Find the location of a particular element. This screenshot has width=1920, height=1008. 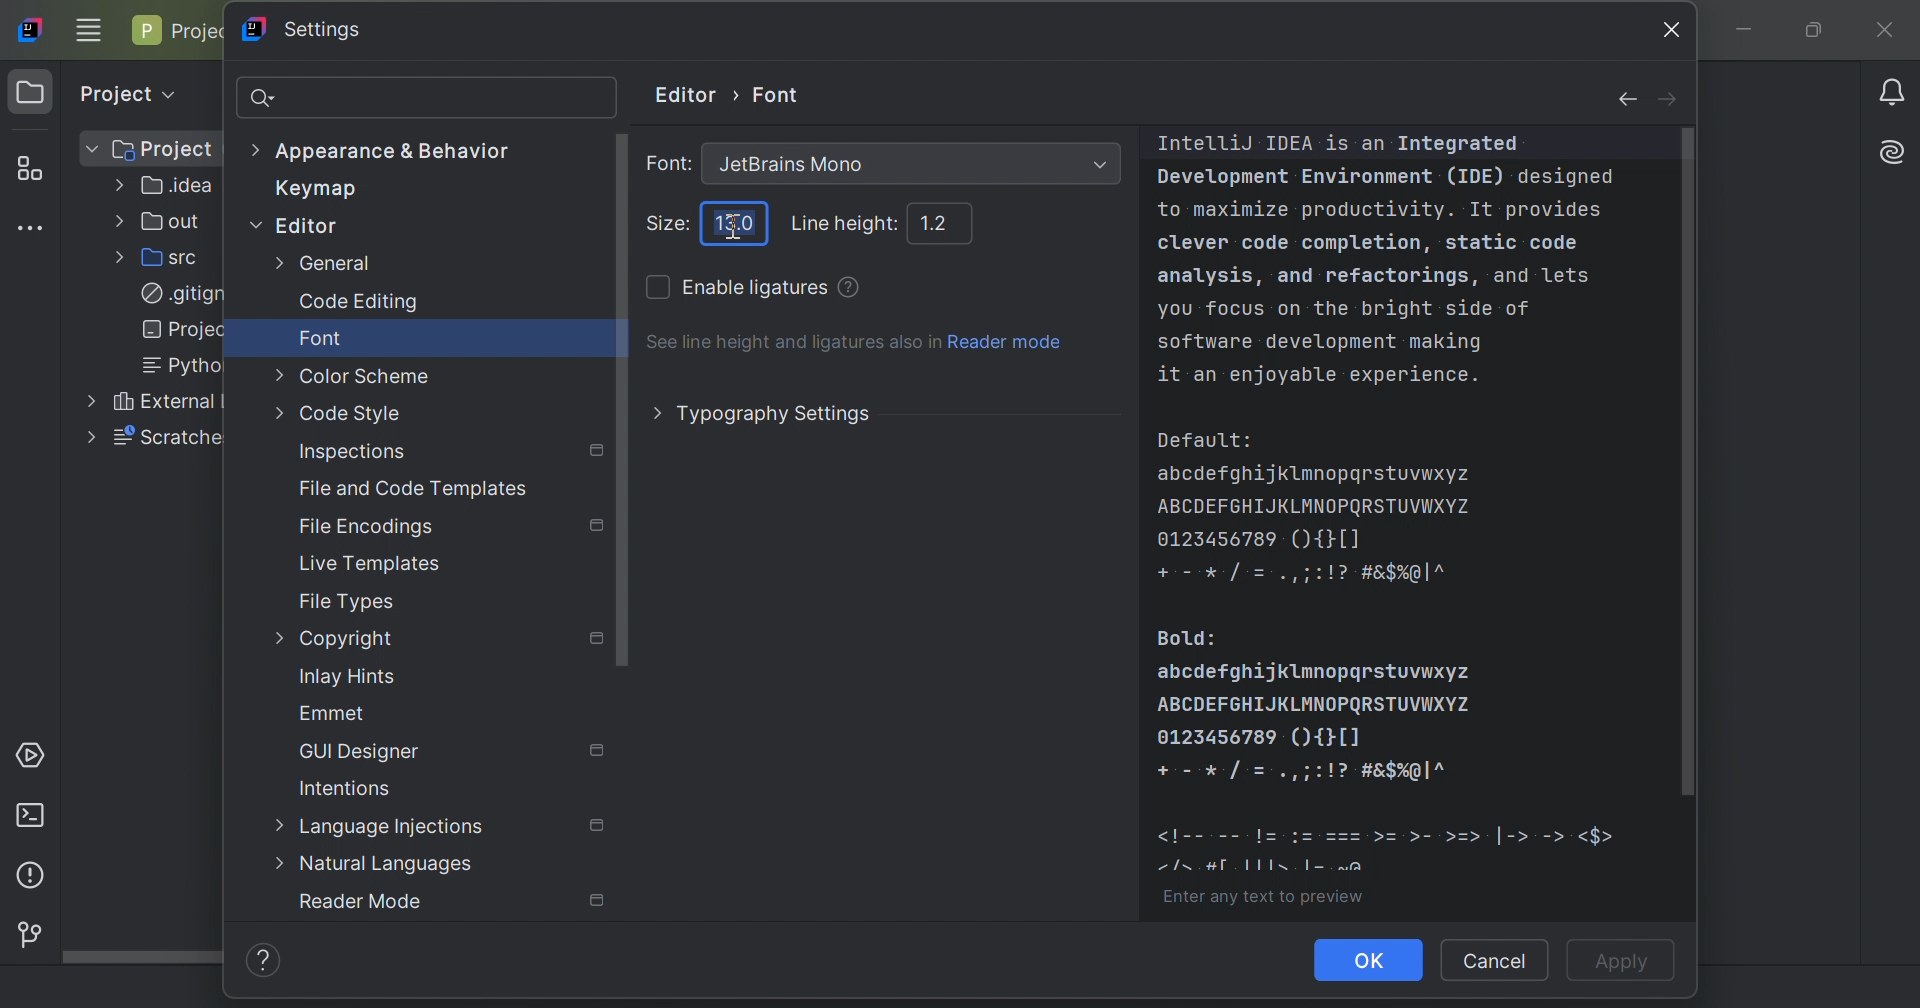

Cancel is located at coordinates (1495, 960).